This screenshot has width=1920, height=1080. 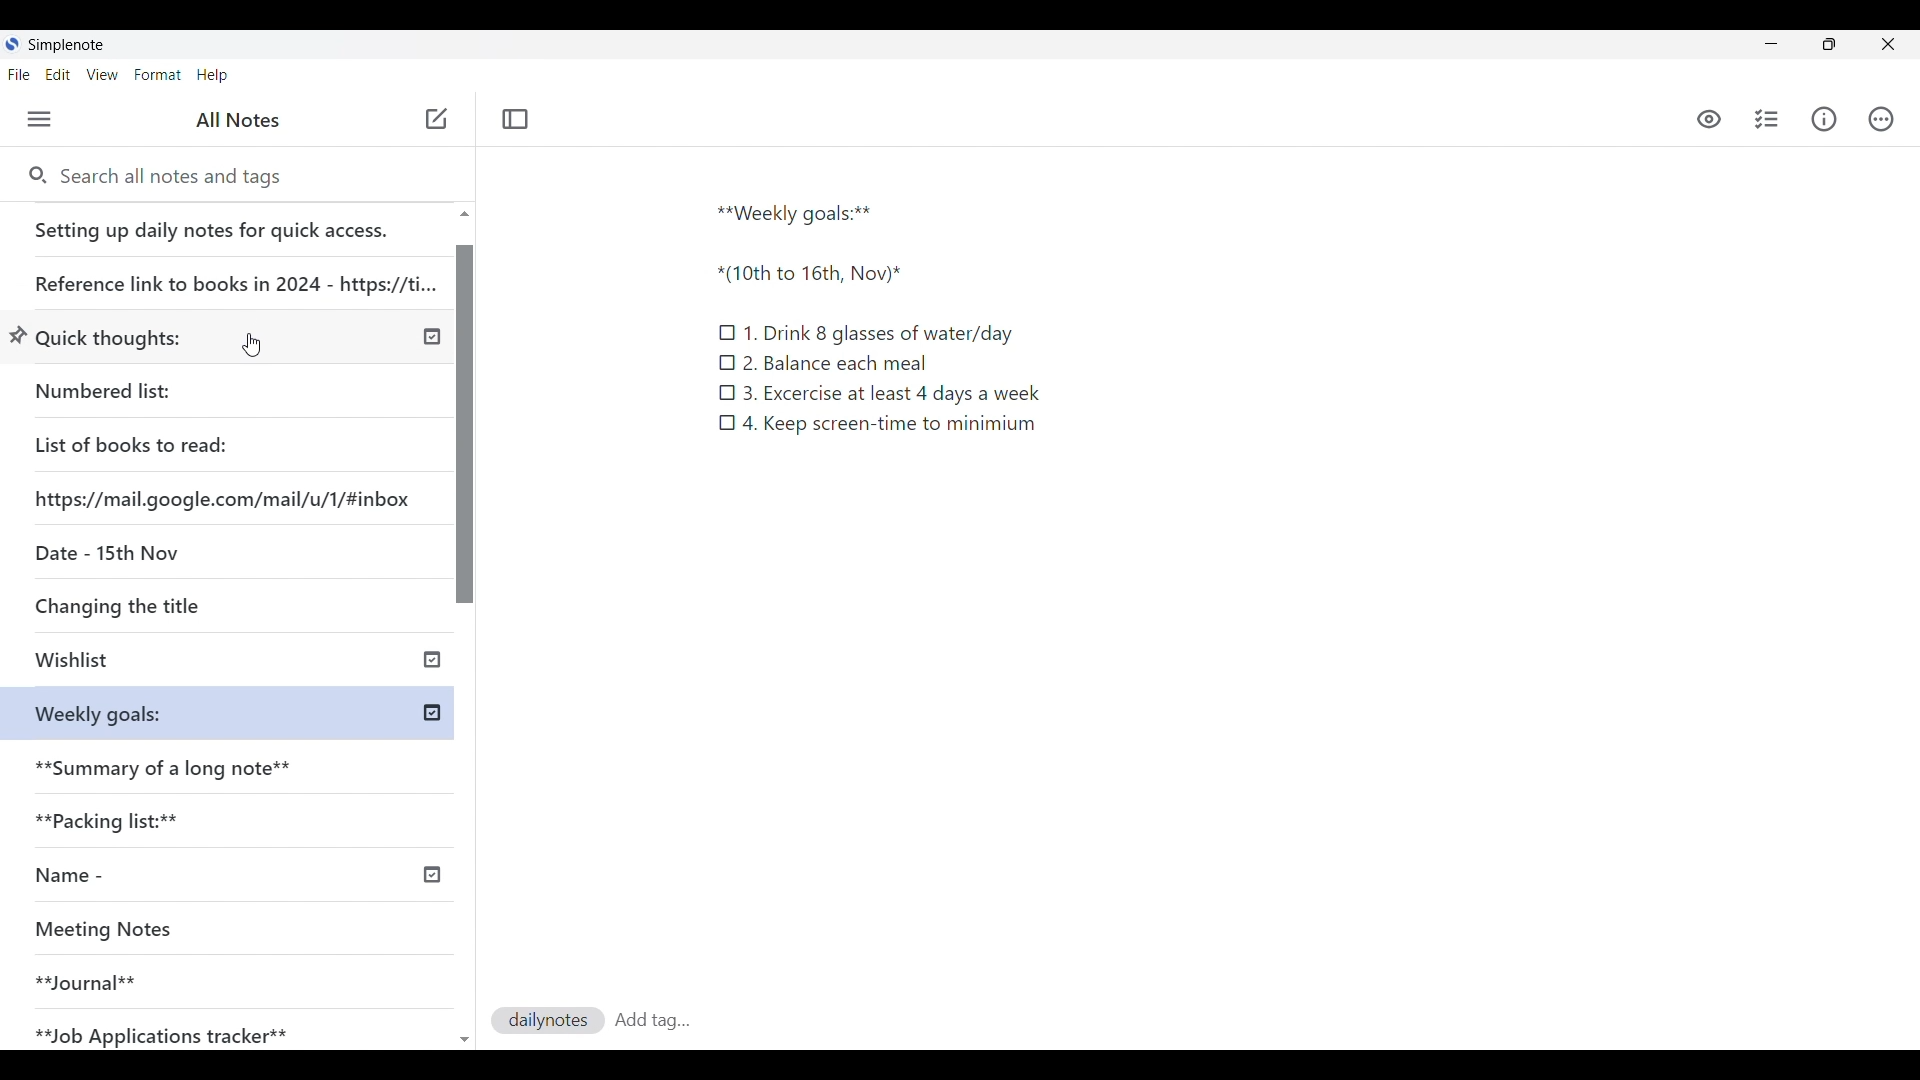 What do you see at coordinates (1829, 44) in the screenshot?
I see `toggle screen size` at bounding box center [1829, 44].